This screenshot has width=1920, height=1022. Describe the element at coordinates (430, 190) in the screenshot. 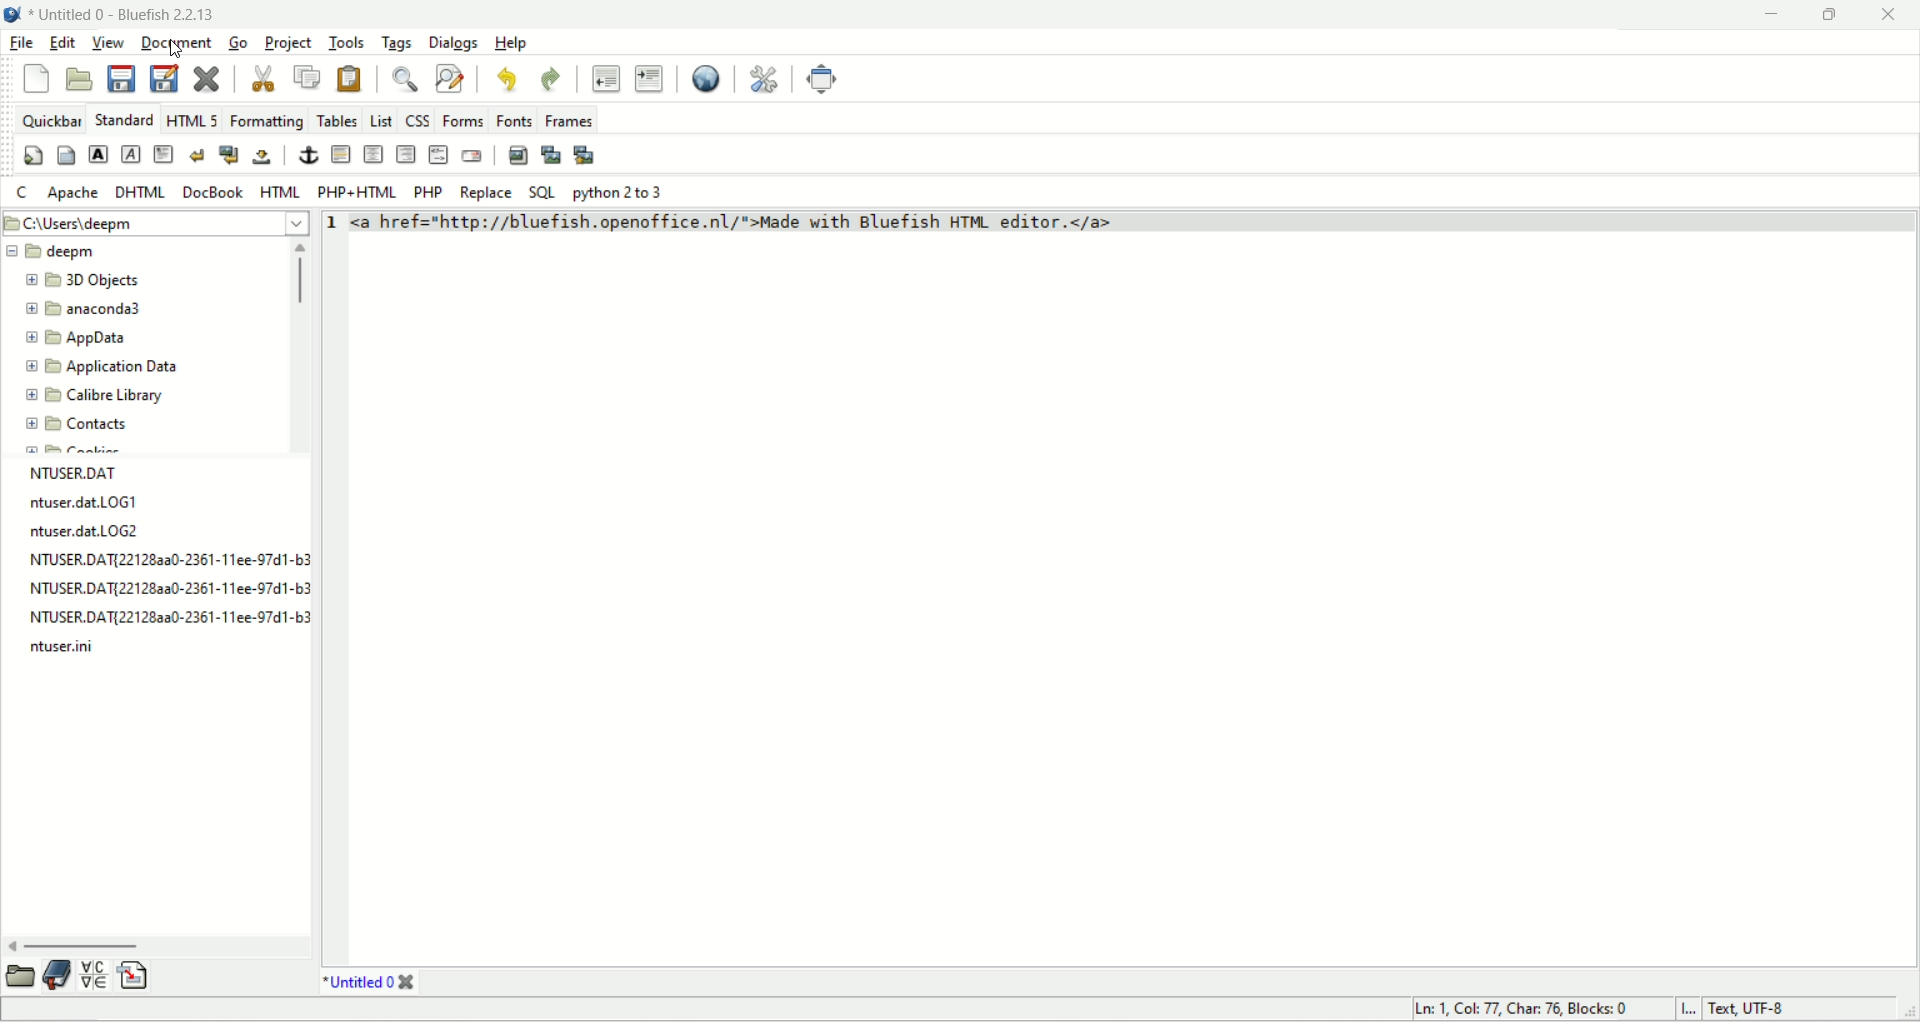

I see `PHP` at that location.